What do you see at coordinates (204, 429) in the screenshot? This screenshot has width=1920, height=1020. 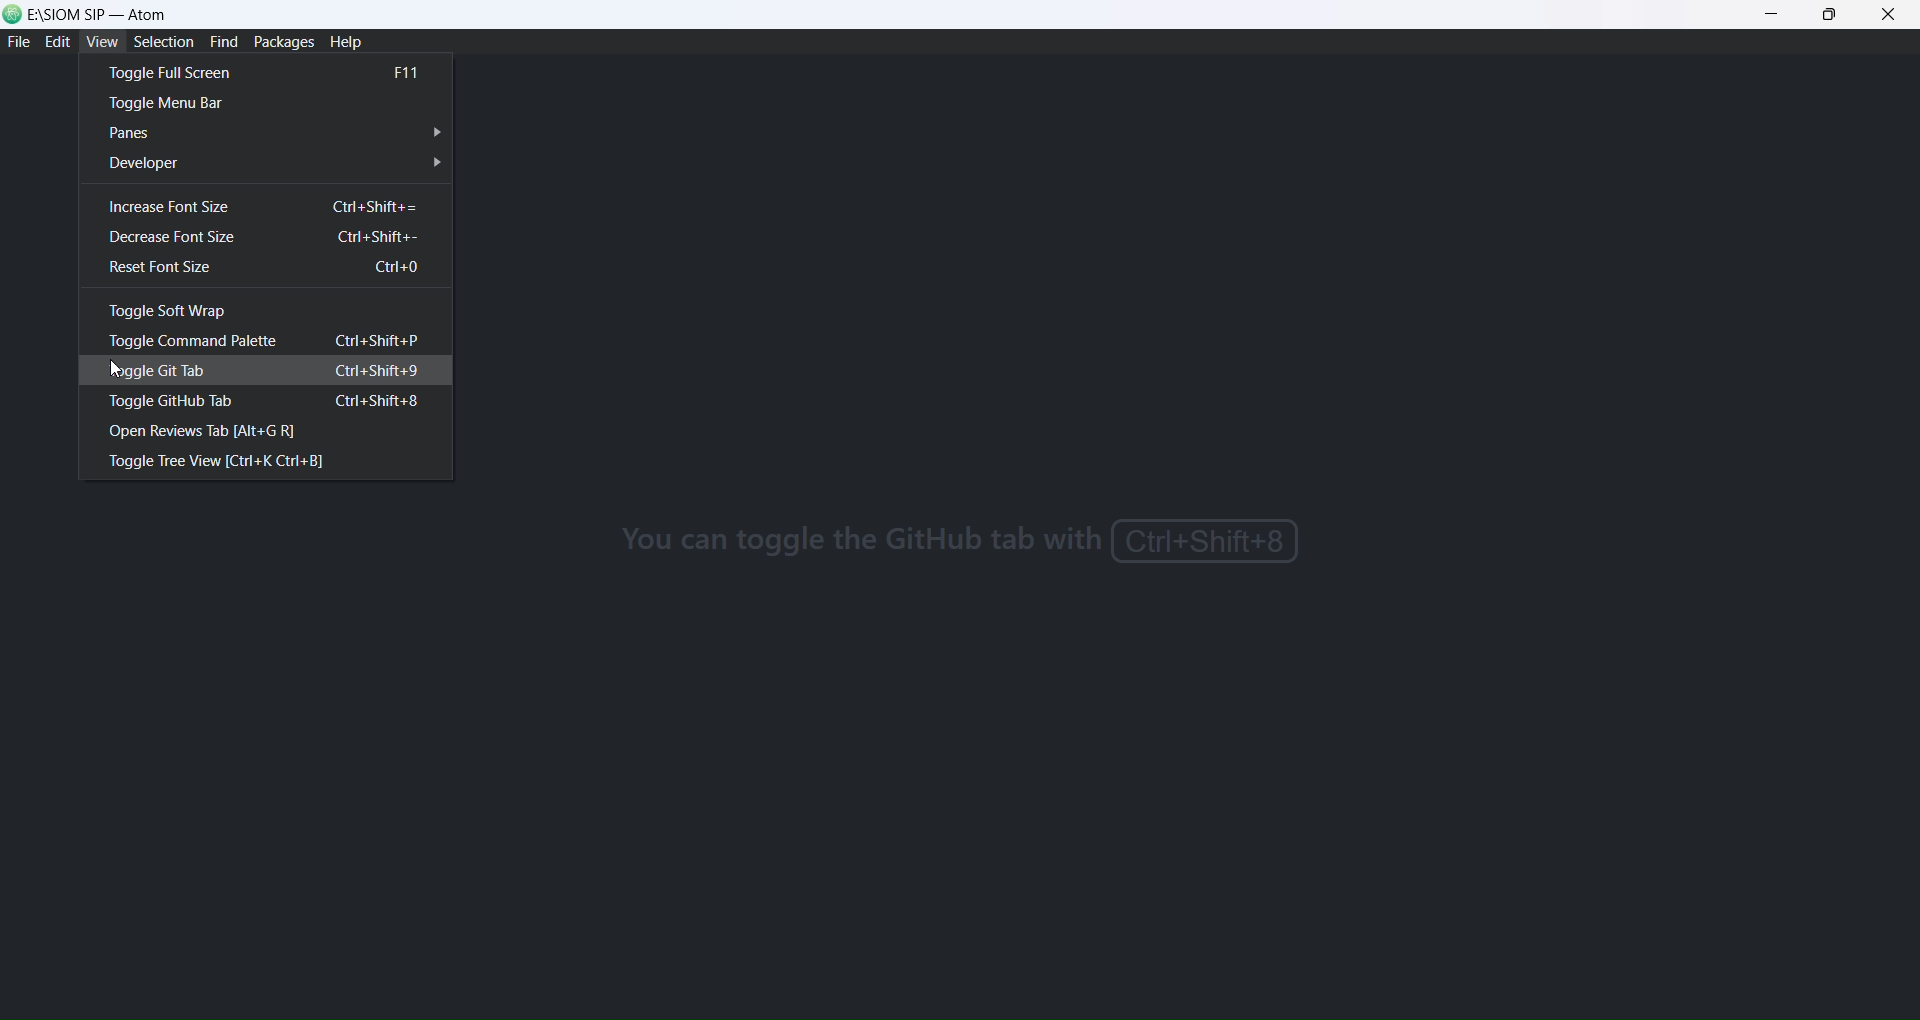 I see `open review tab` at bounding box center [204, 429].